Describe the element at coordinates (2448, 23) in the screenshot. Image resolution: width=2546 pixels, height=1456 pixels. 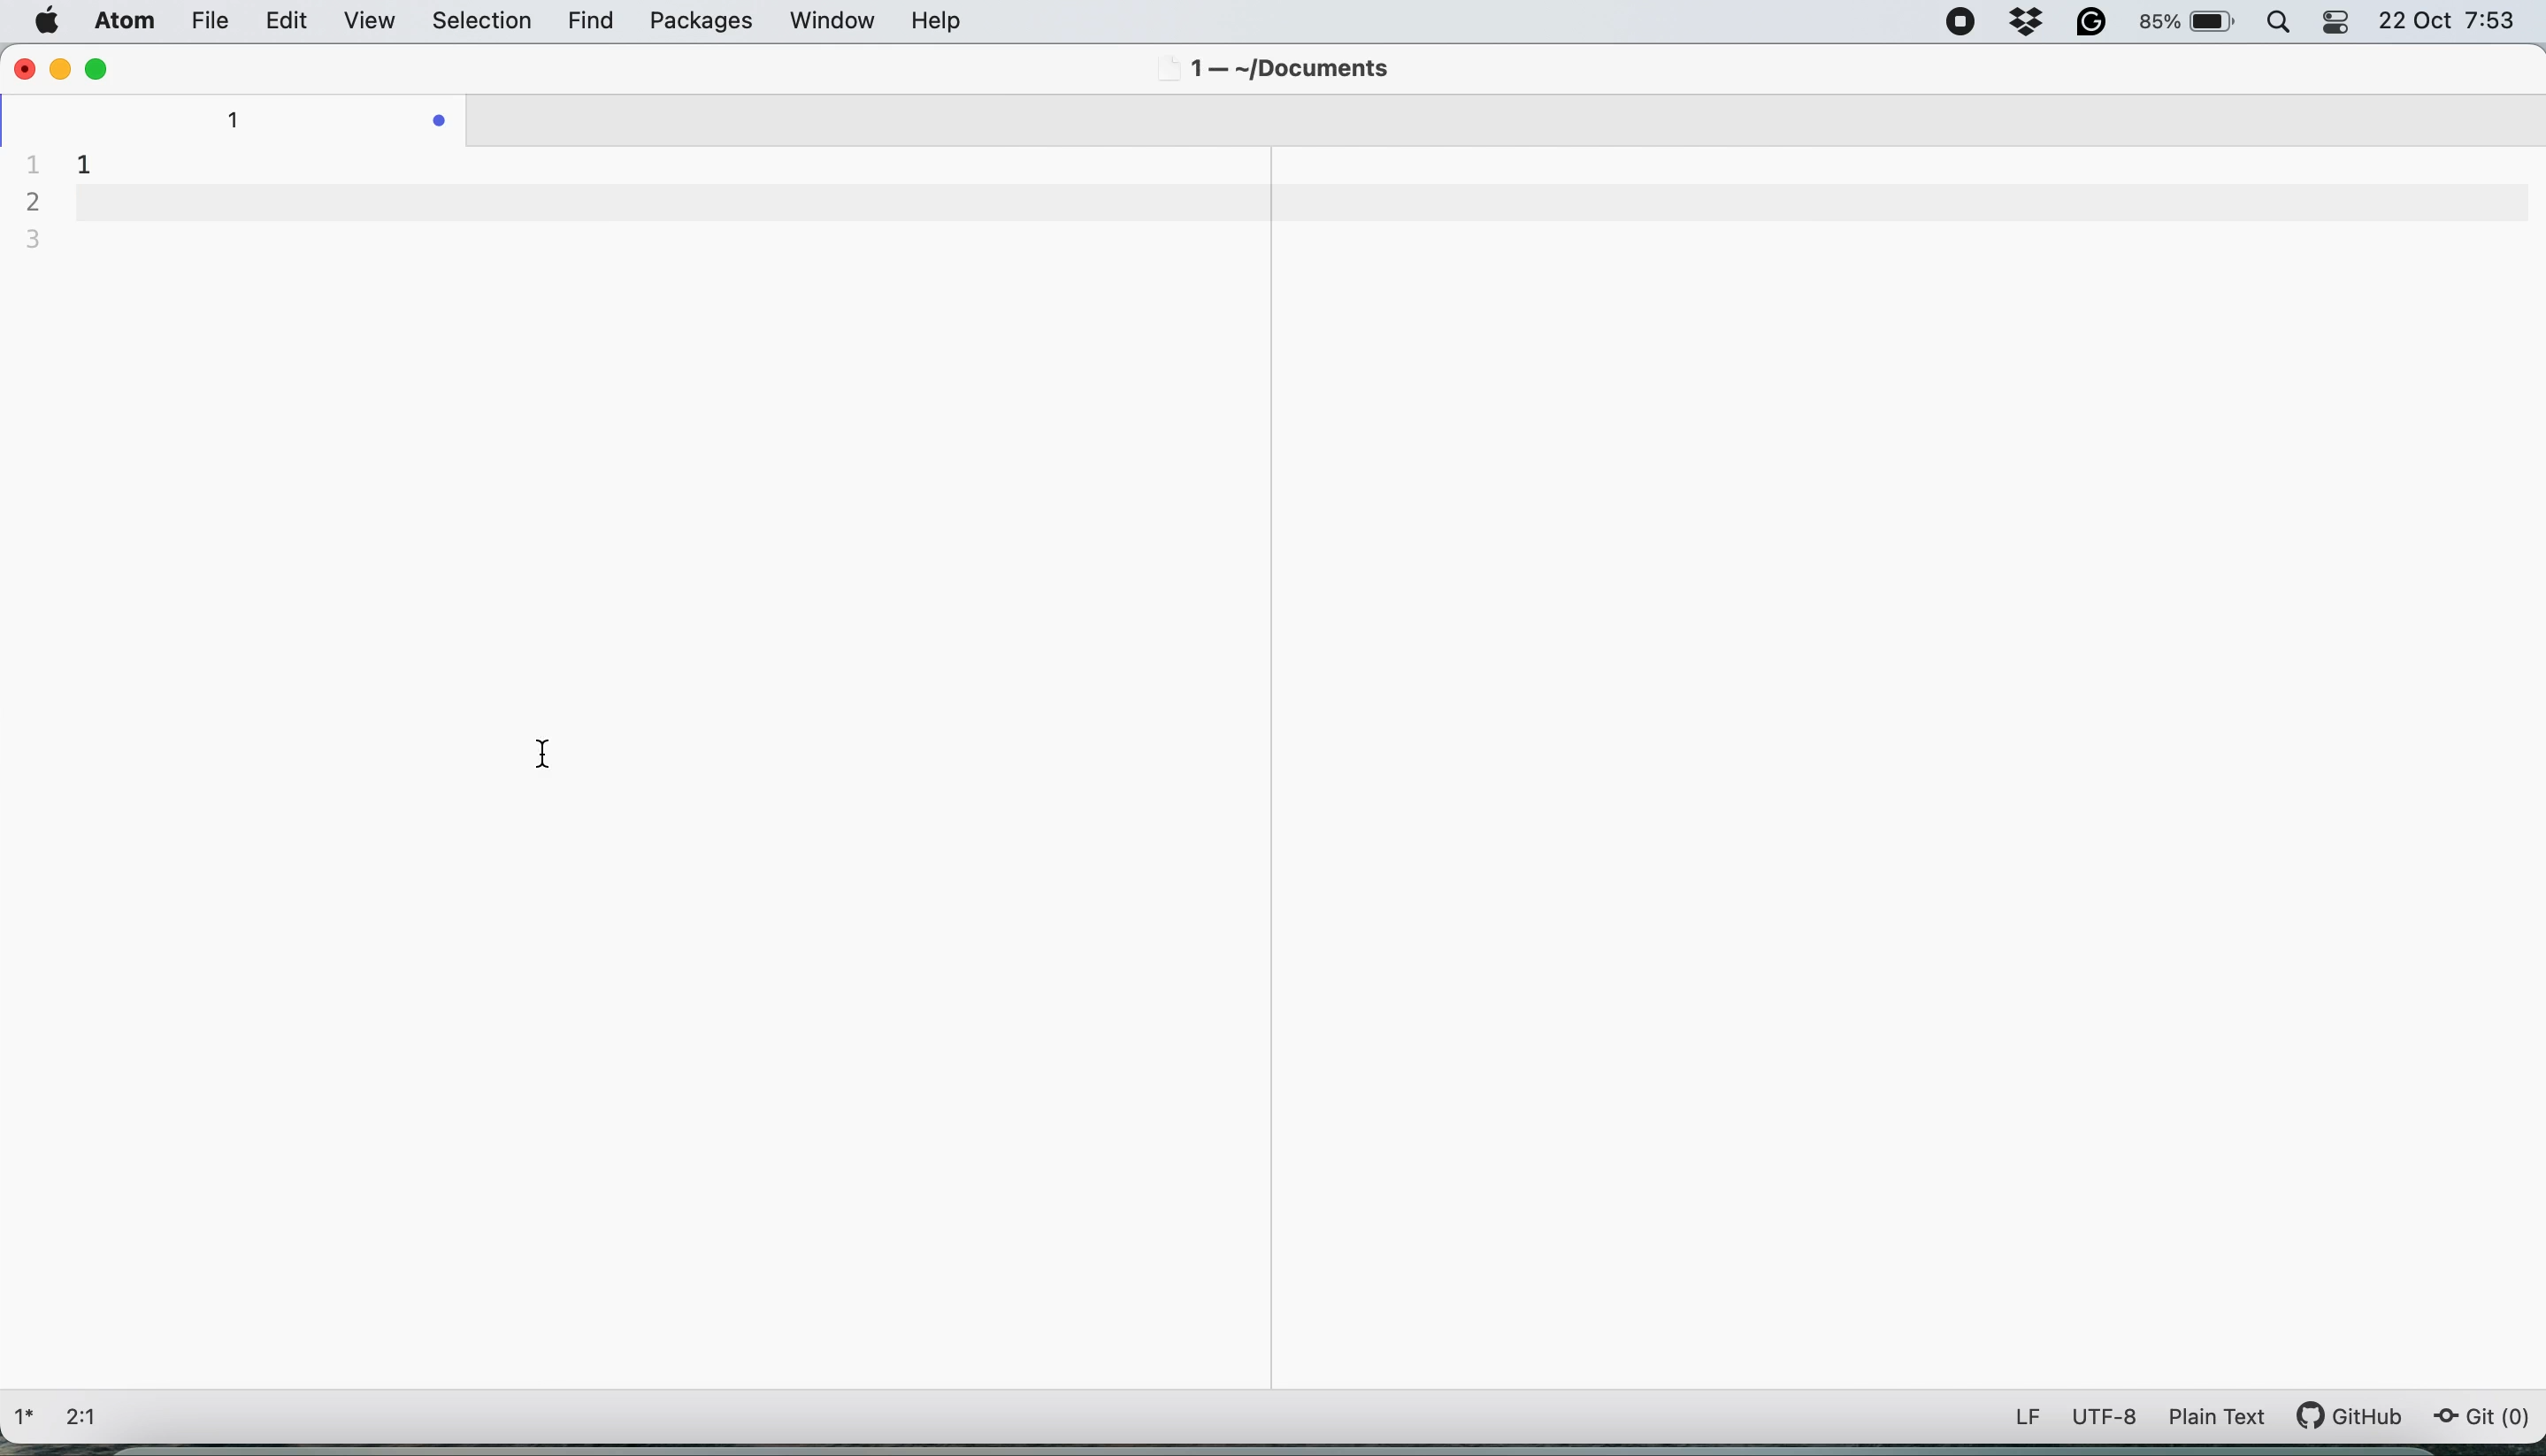
I see `22 Oct 7:53` at that location.